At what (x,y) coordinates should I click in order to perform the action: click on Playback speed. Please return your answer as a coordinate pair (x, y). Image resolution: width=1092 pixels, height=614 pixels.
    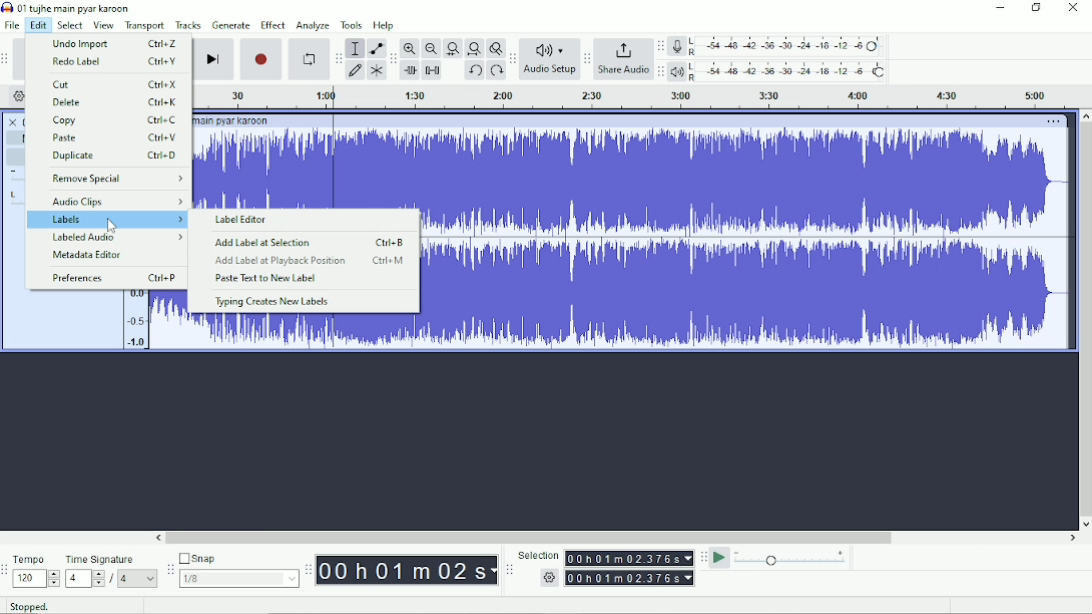
    Looking at the image, I should click on (792, 558).